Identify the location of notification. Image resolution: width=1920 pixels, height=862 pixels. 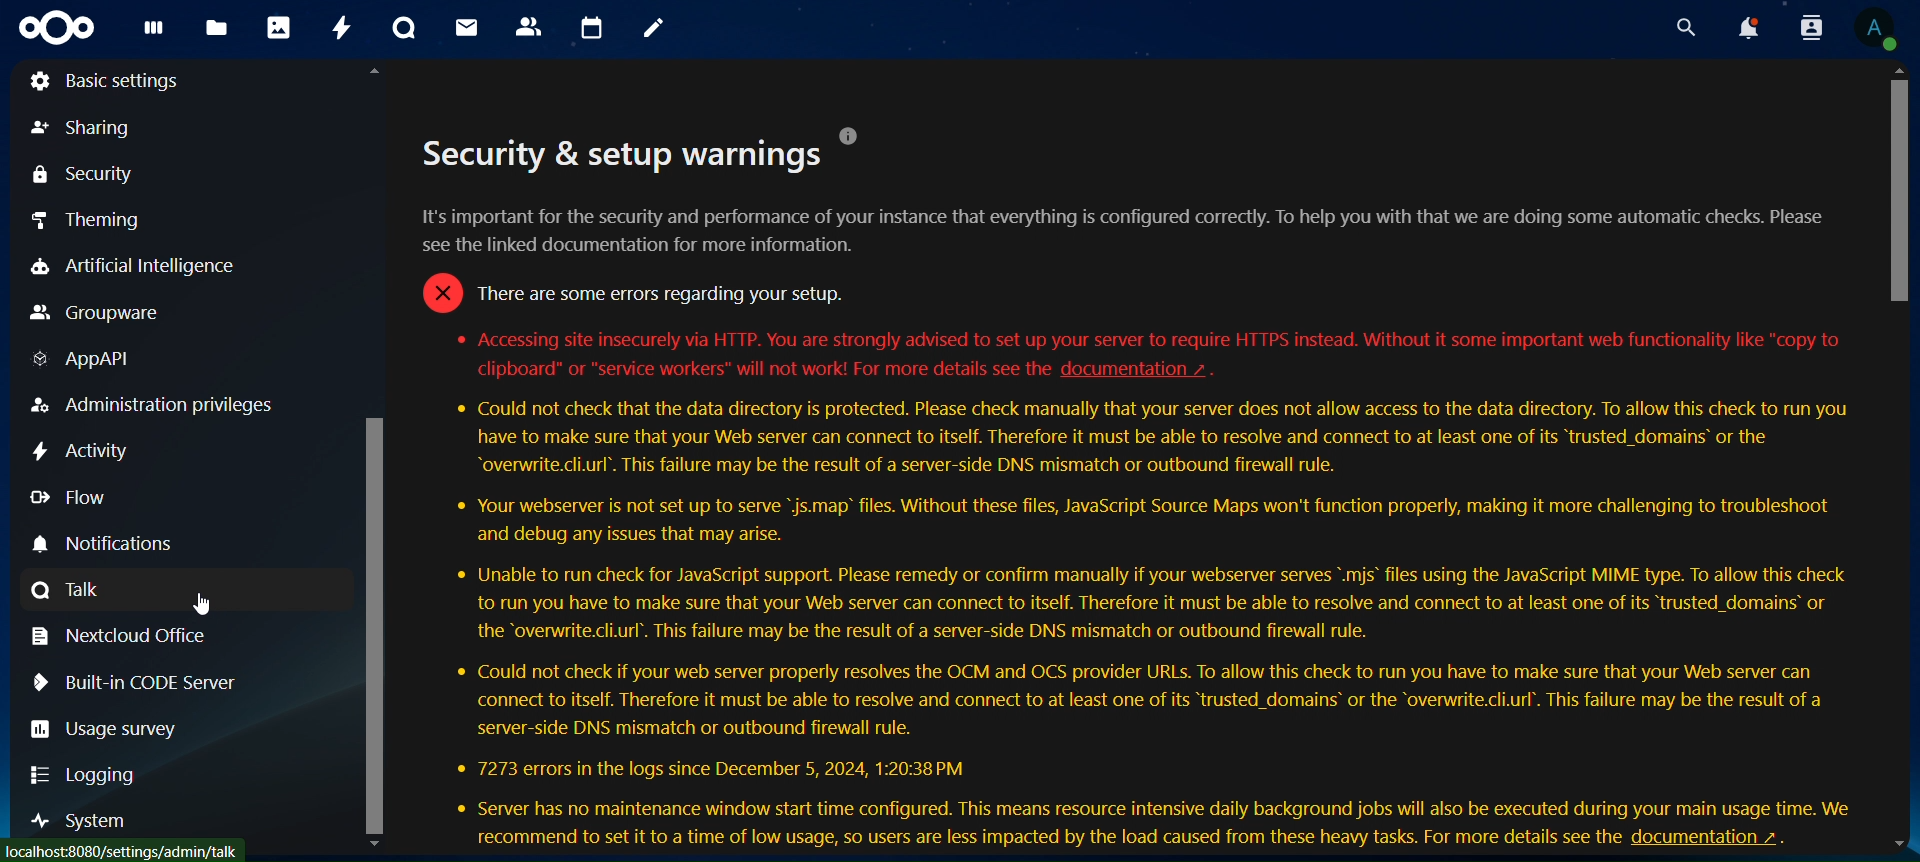
(122, 542).